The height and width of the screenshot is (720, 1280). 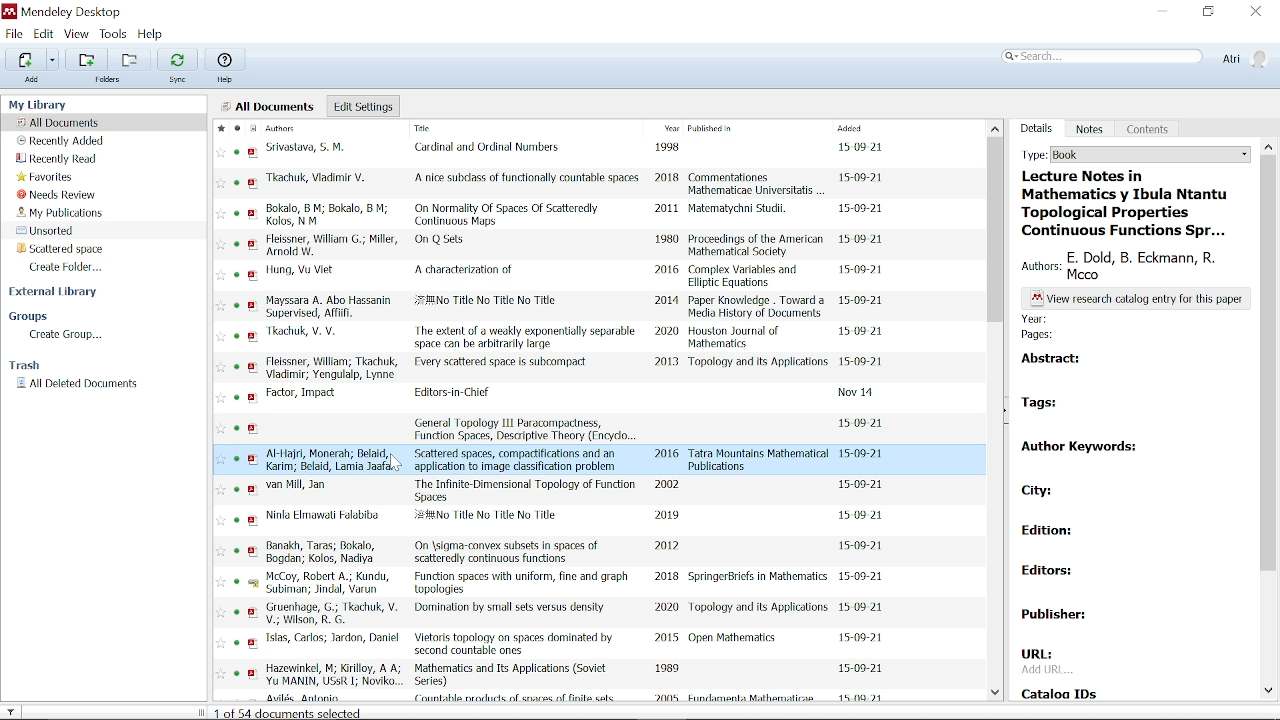 I want to click on Tools, so click(x=114, y=34).